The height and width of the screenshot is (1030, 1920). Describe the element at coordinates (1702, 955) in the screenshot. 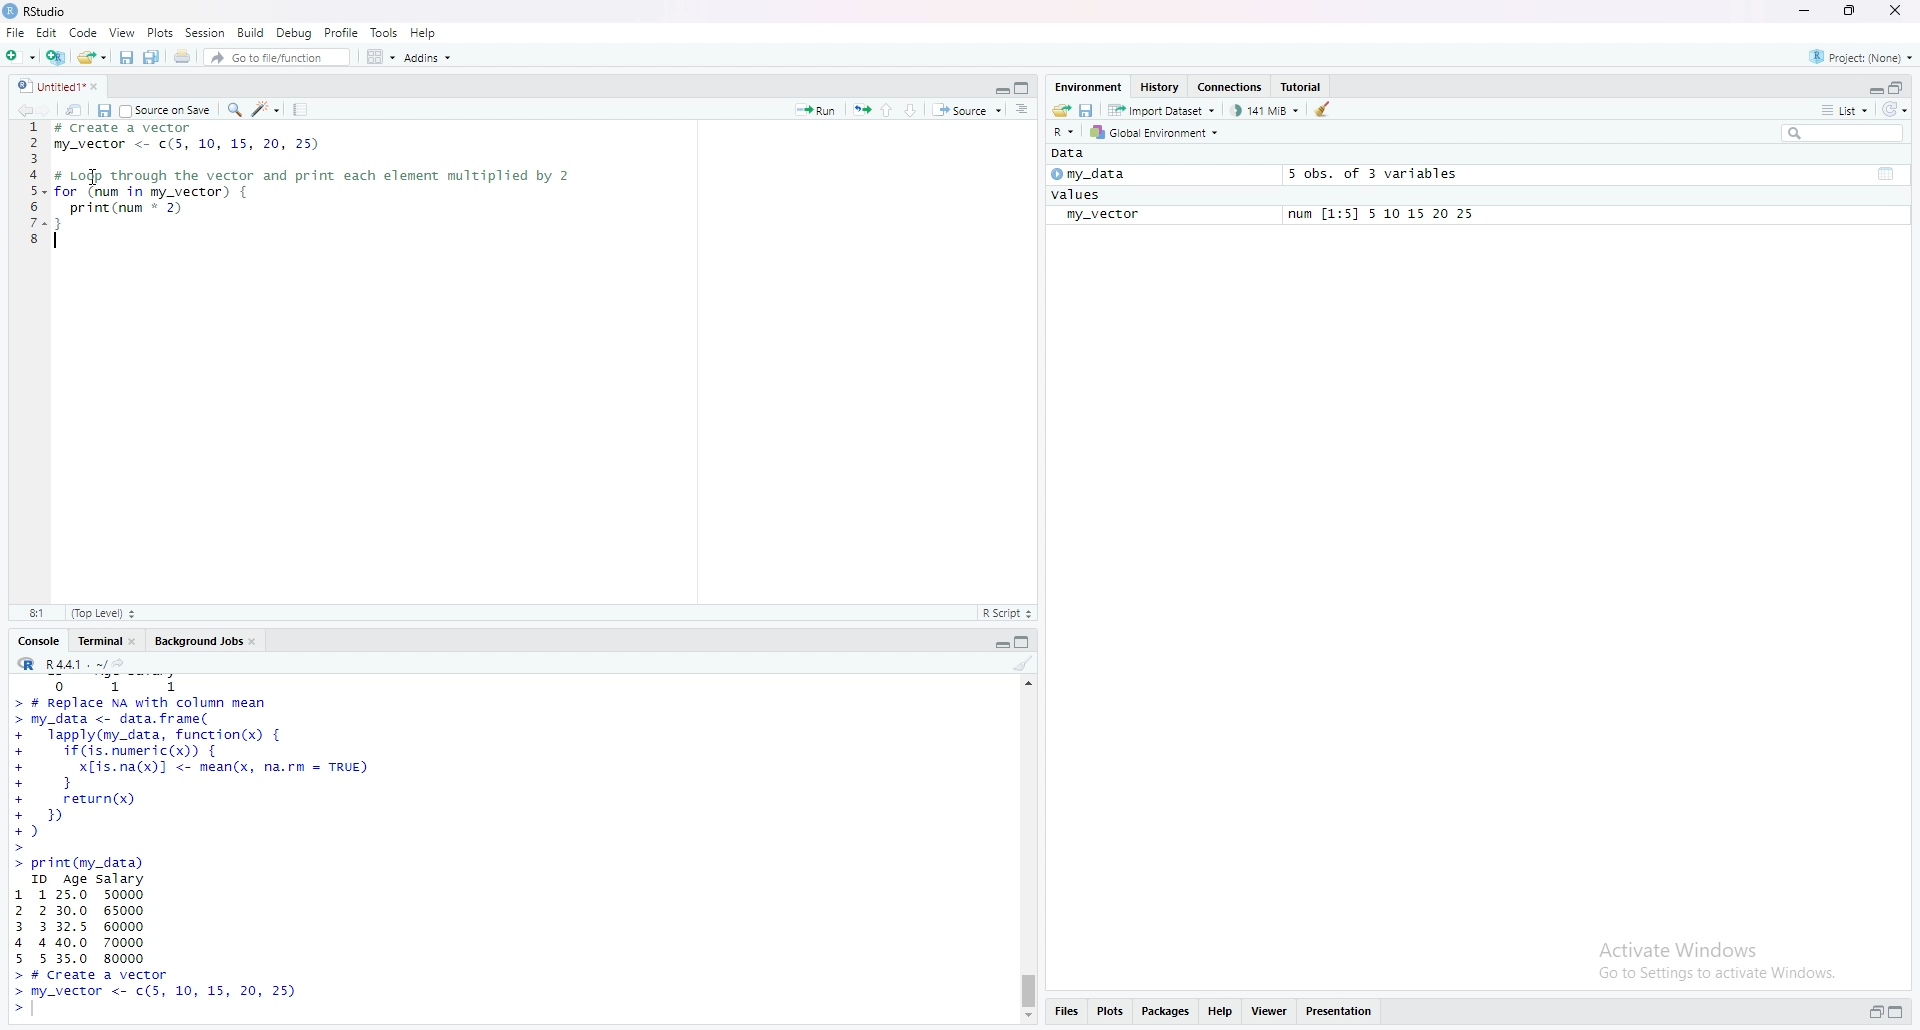

I see `activate windows go to settings to activate windows` at that location.